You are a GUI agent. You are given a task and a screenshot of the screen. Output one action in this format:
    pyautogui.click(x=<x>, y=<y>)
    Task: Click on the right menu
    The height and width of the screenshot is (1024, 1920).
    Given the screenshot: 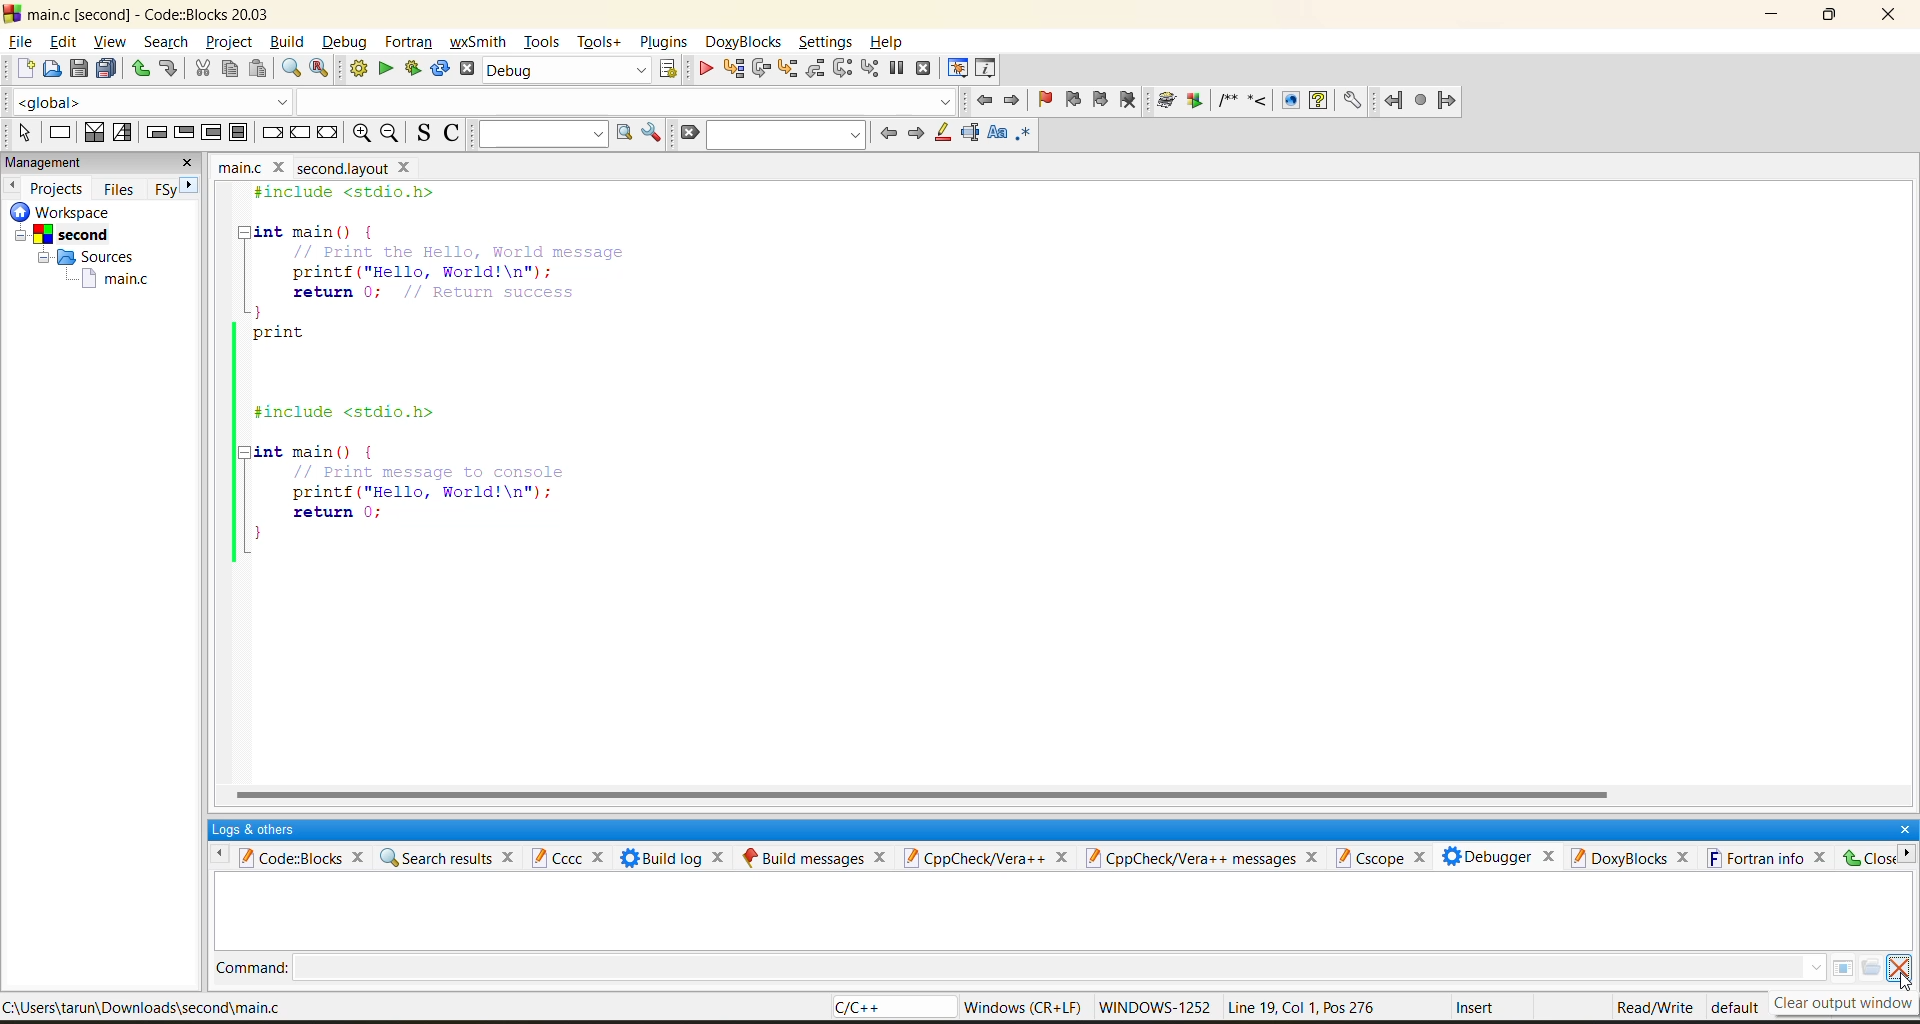 What is the action you would take?
    pyautogui.click(x=1908, y=861)
    